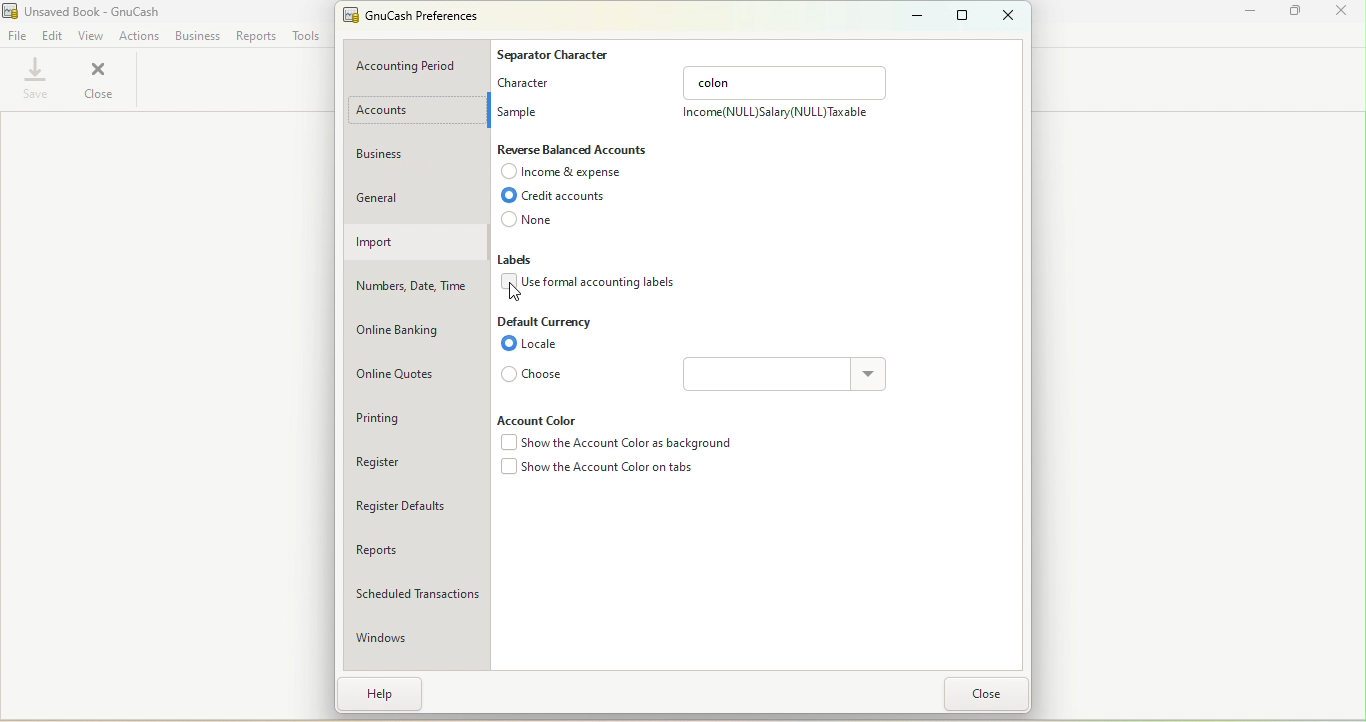 The image size is (1366, 722). I want to click on Online quotes, so click(412, 374).